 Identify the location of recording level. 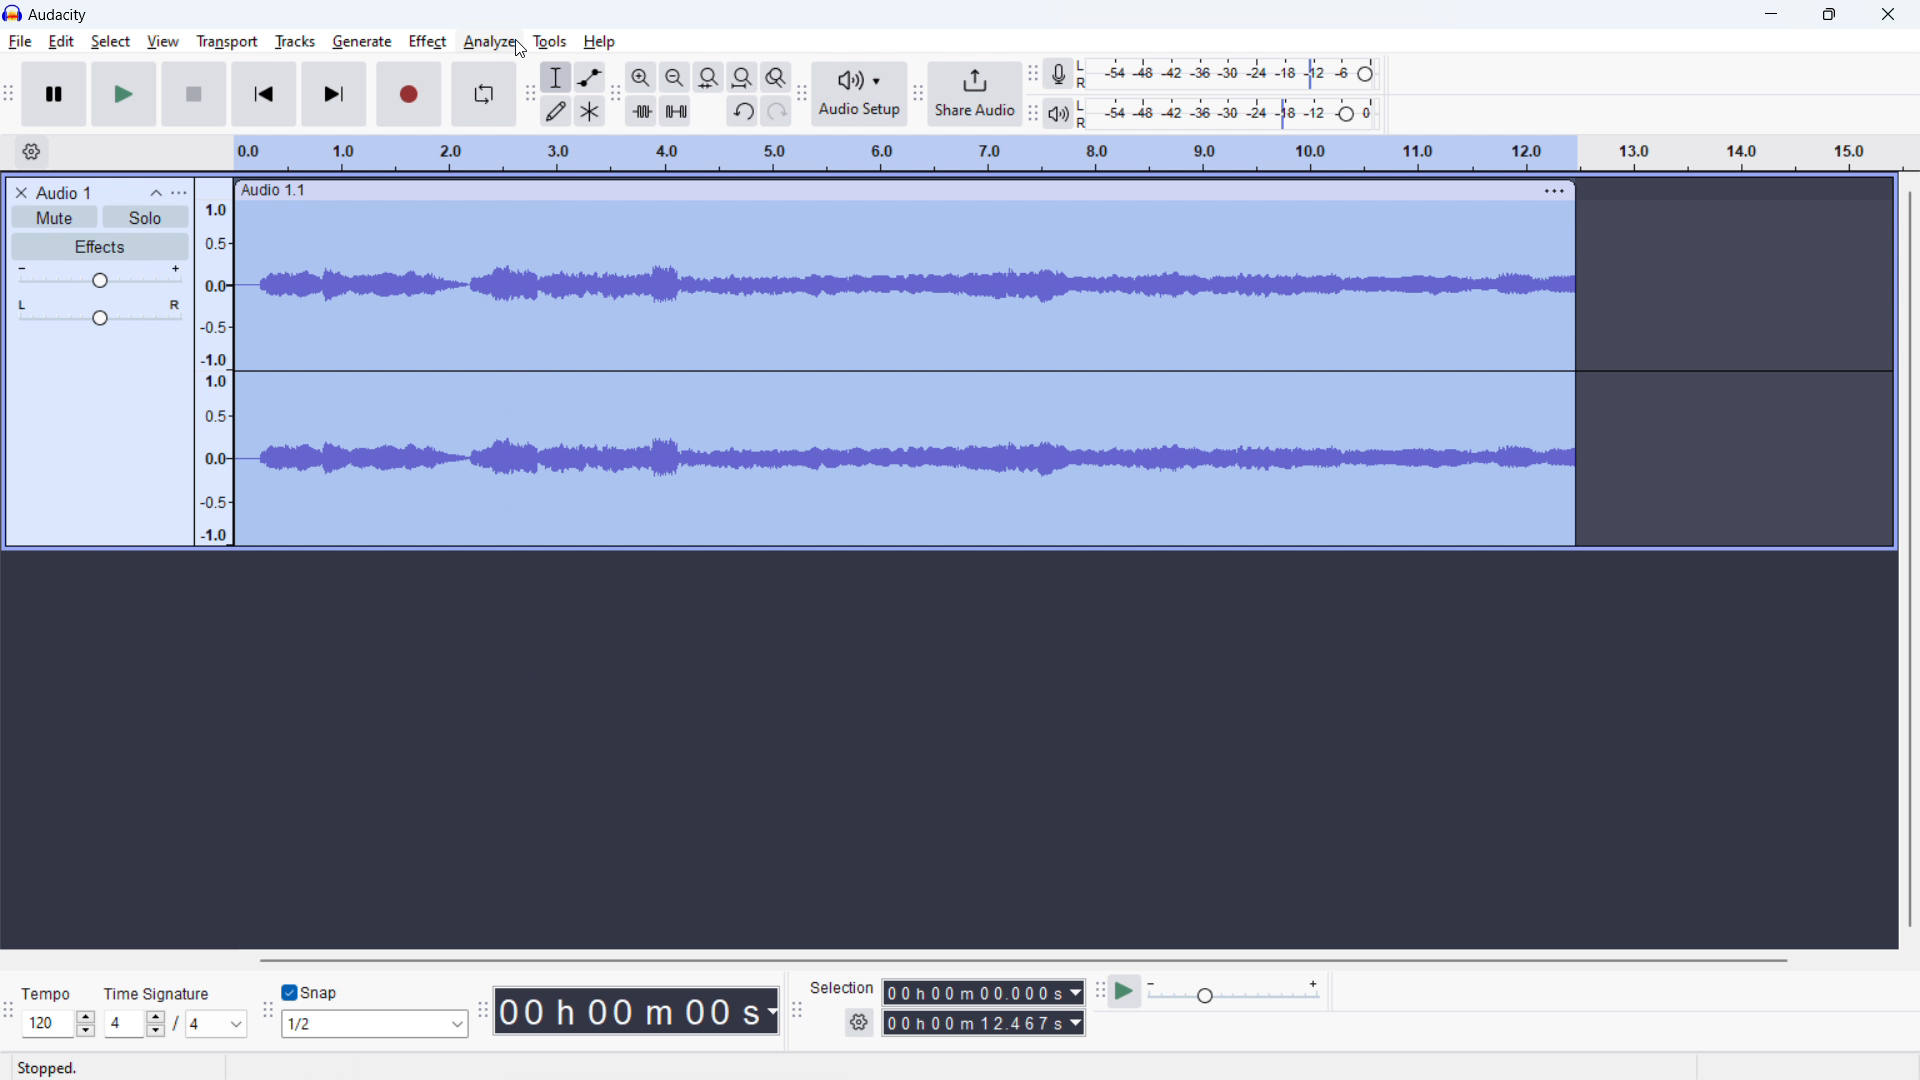
(1227, 73).